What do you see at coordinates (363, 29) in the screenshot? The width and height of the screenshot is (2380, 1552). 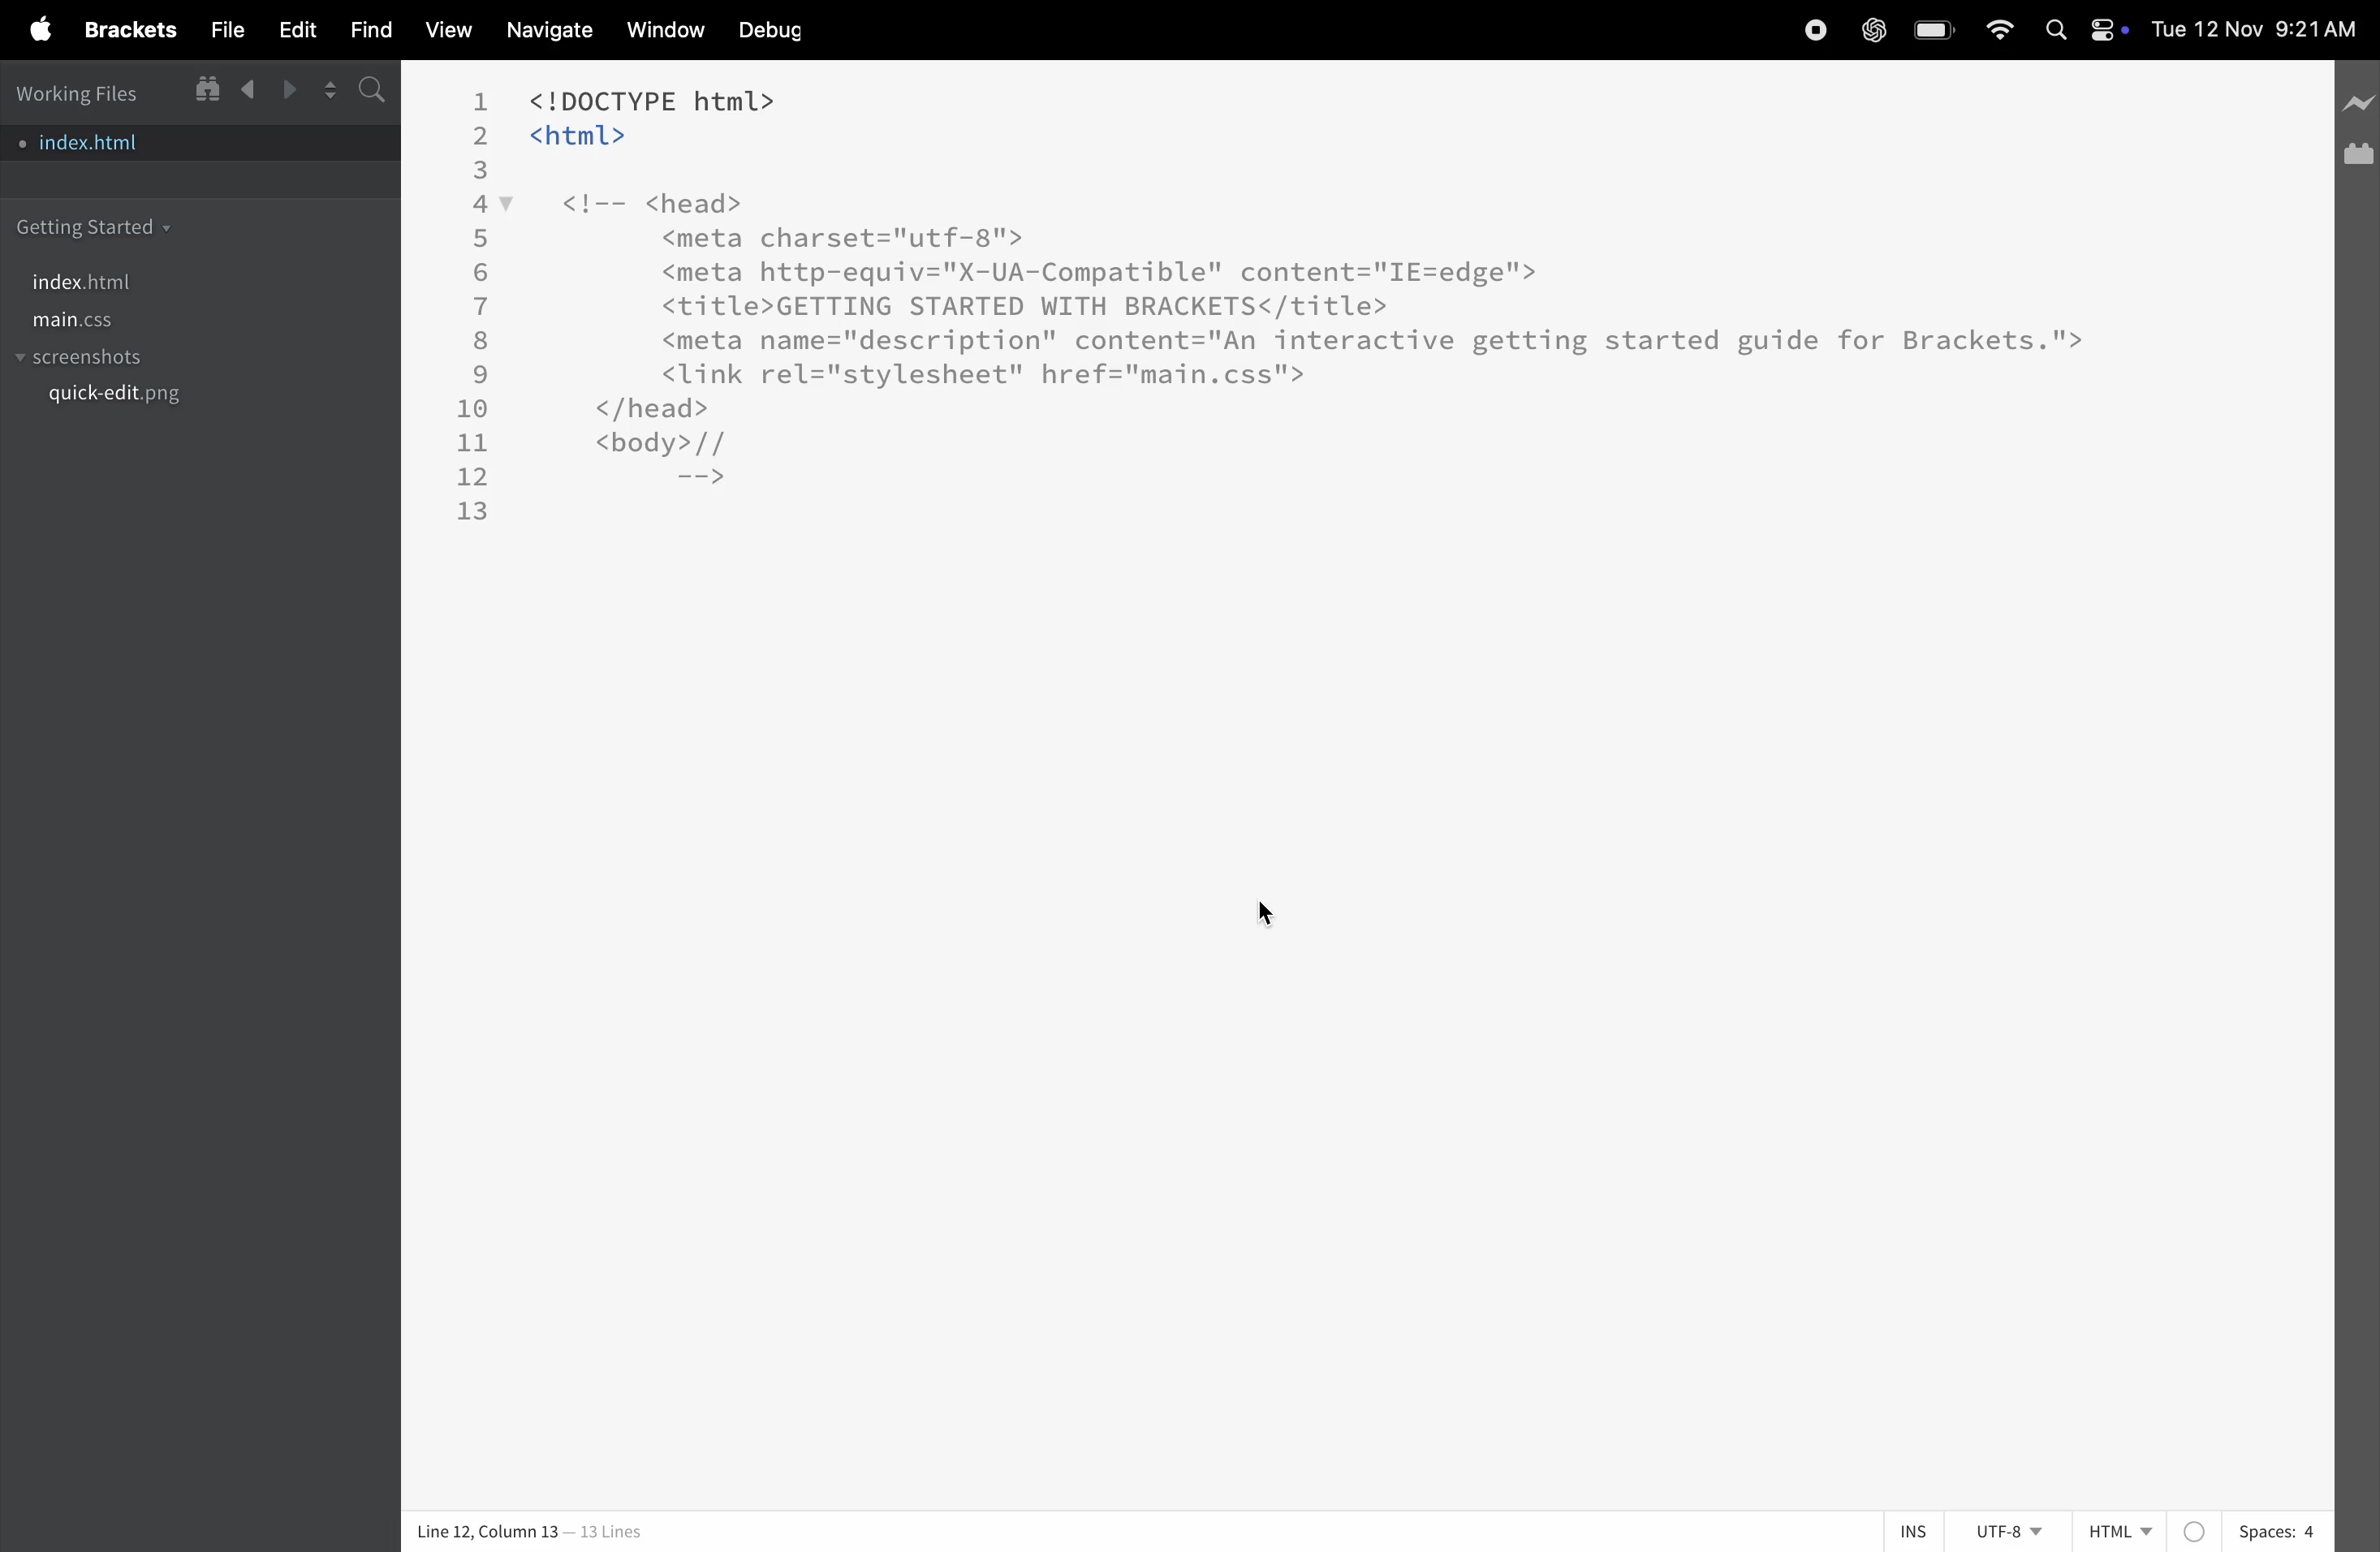 I see `find` at bounding box center [363, 29].